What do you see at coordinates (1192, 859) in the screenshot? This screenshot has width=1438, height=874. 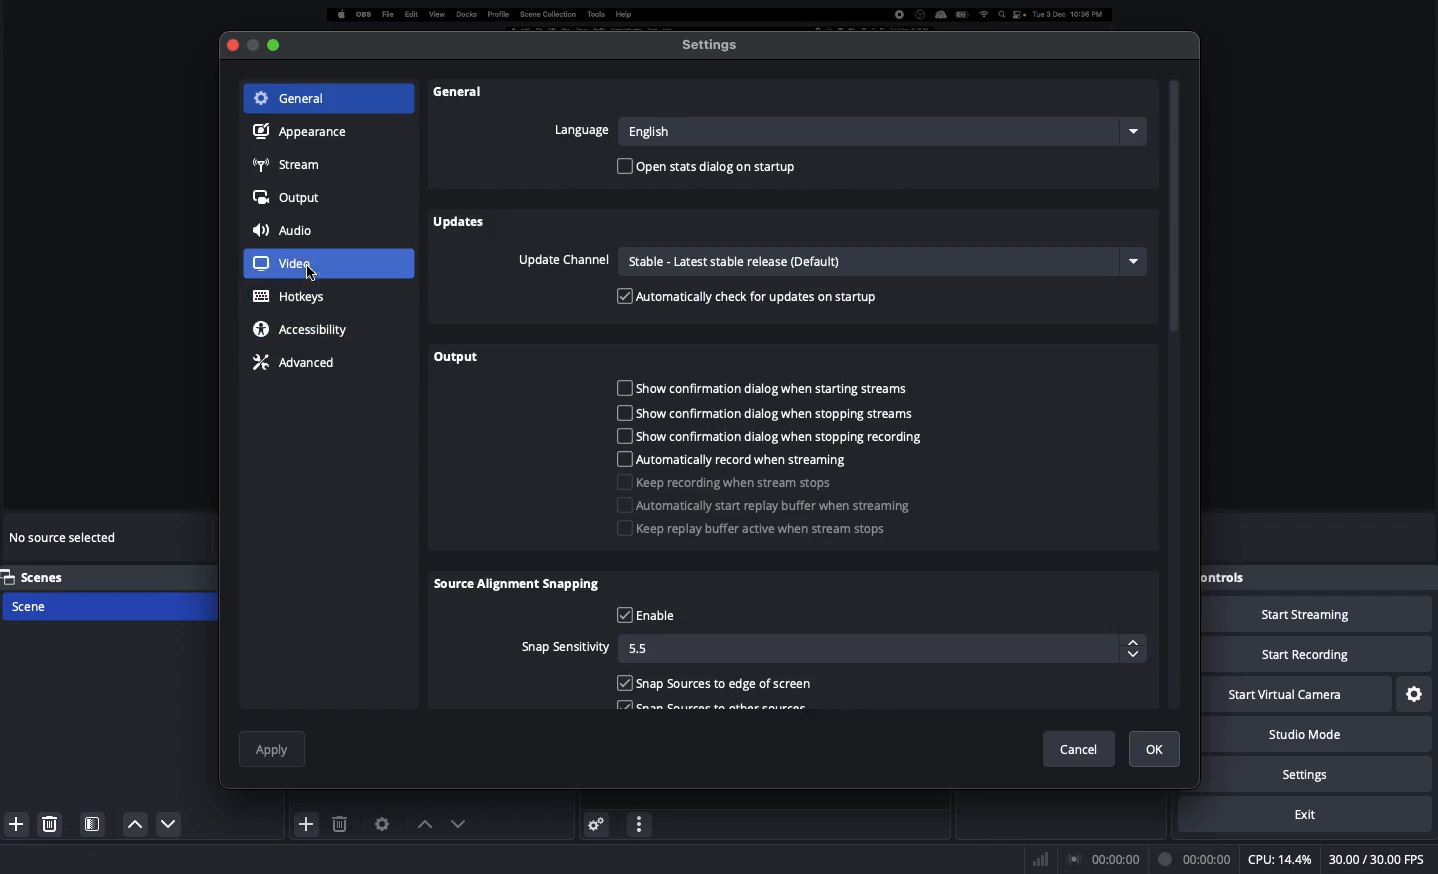 I see `Recording` at bounding box center [1192, 859].